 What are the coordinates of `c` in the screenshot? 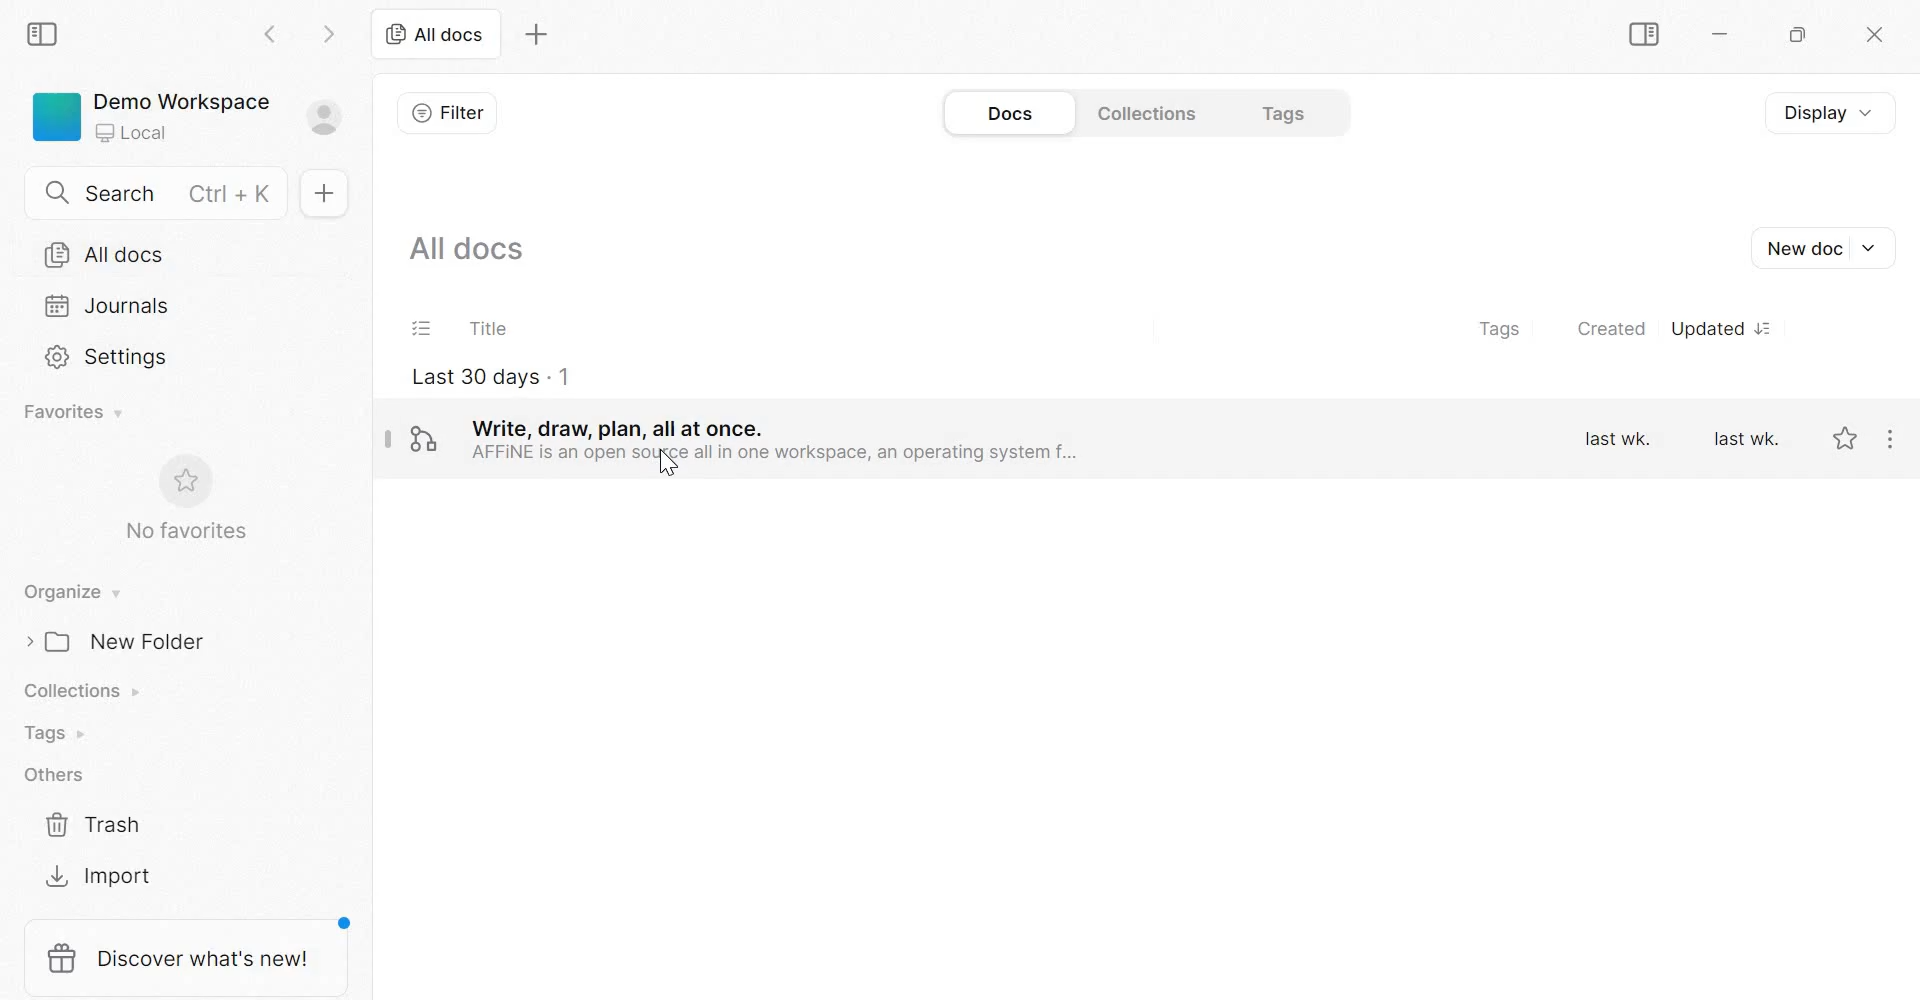 It's located at (1881, 35).